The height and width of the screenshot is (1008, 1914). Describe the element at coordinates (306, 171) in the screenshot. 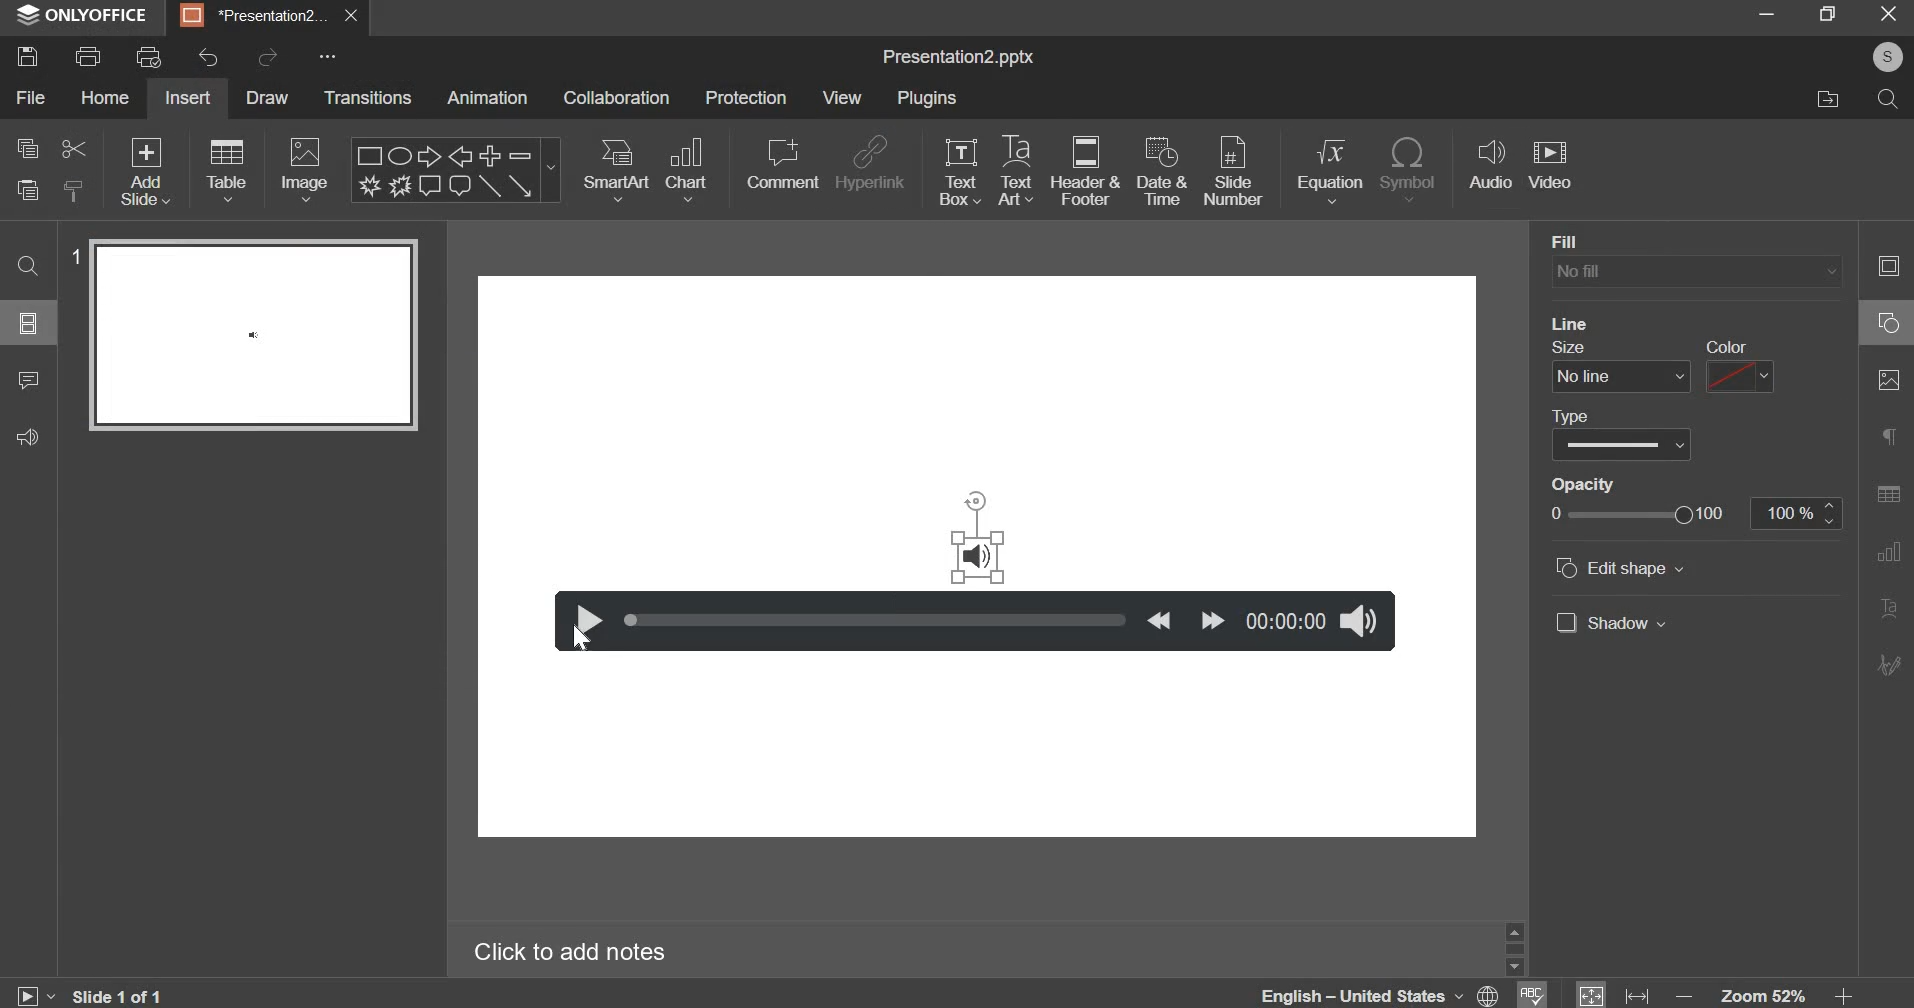

I see `insert image` at that location.